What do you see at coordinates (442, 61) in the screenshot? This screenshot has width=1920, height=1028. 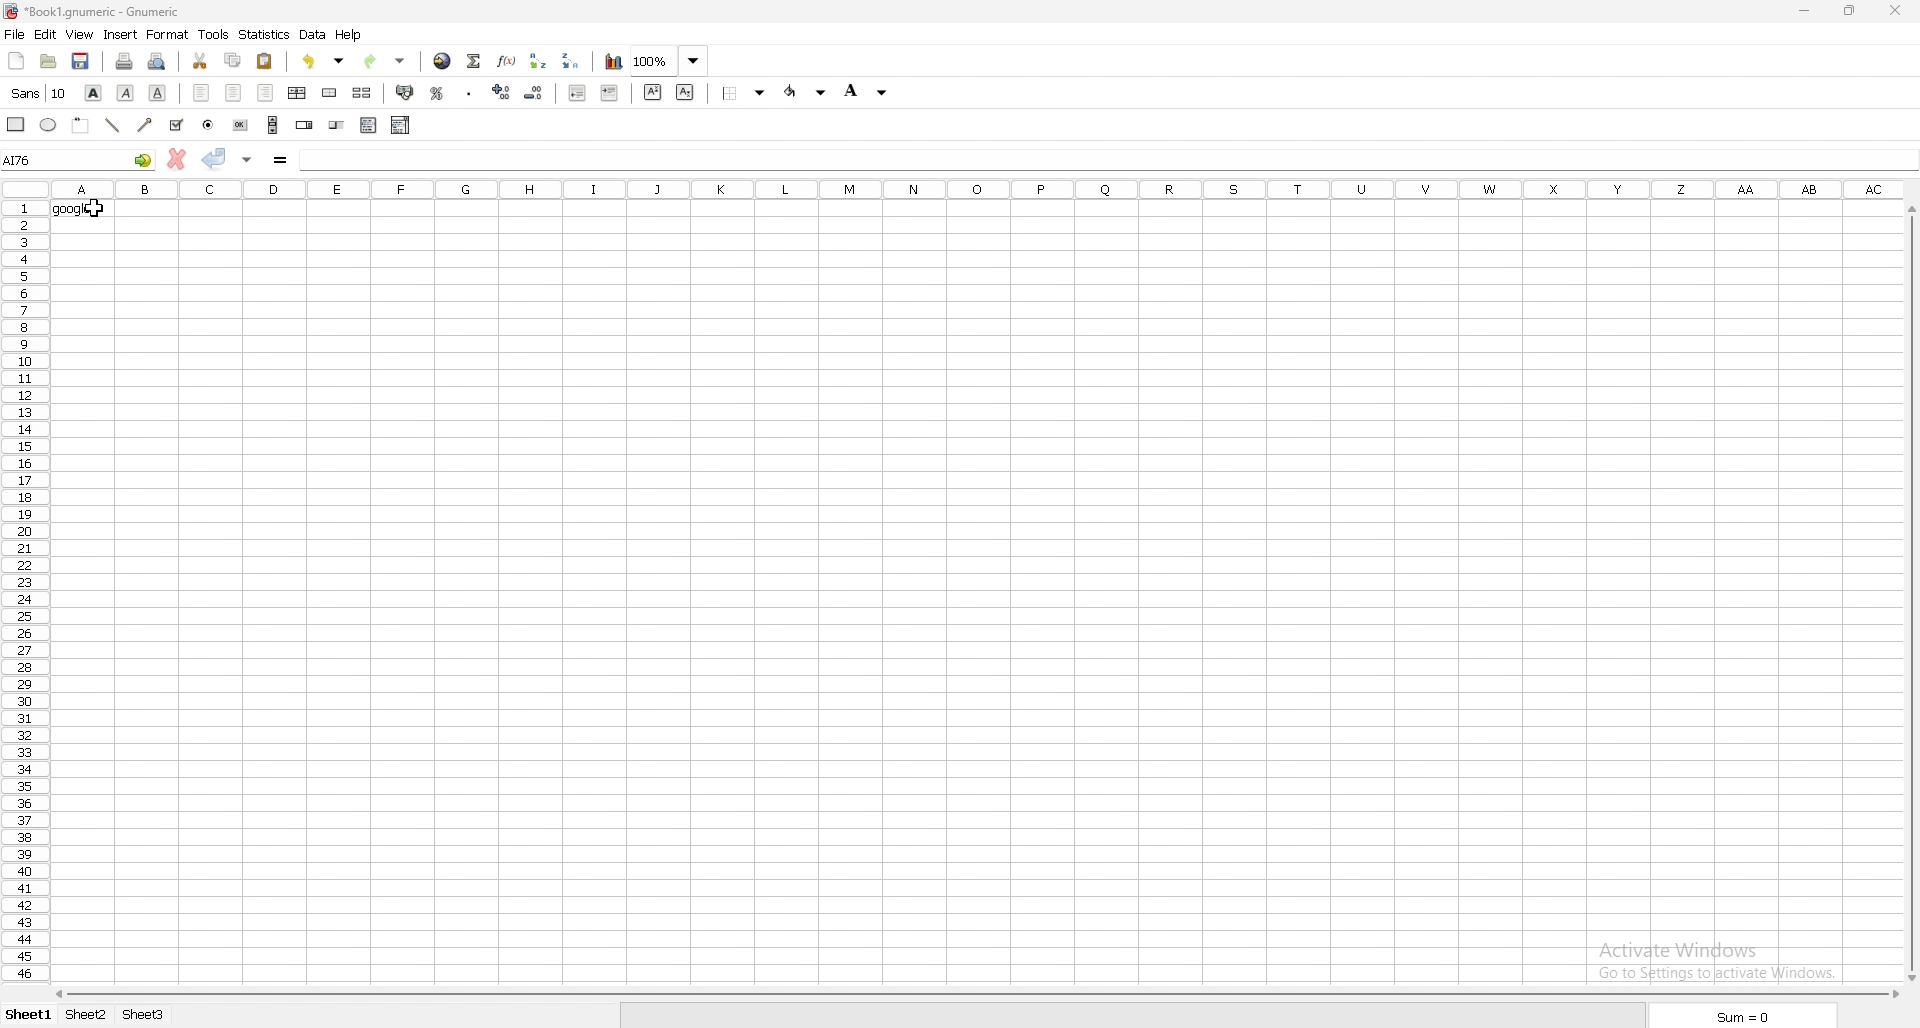 I see `hyperlink` at bounding box center [442, 61].